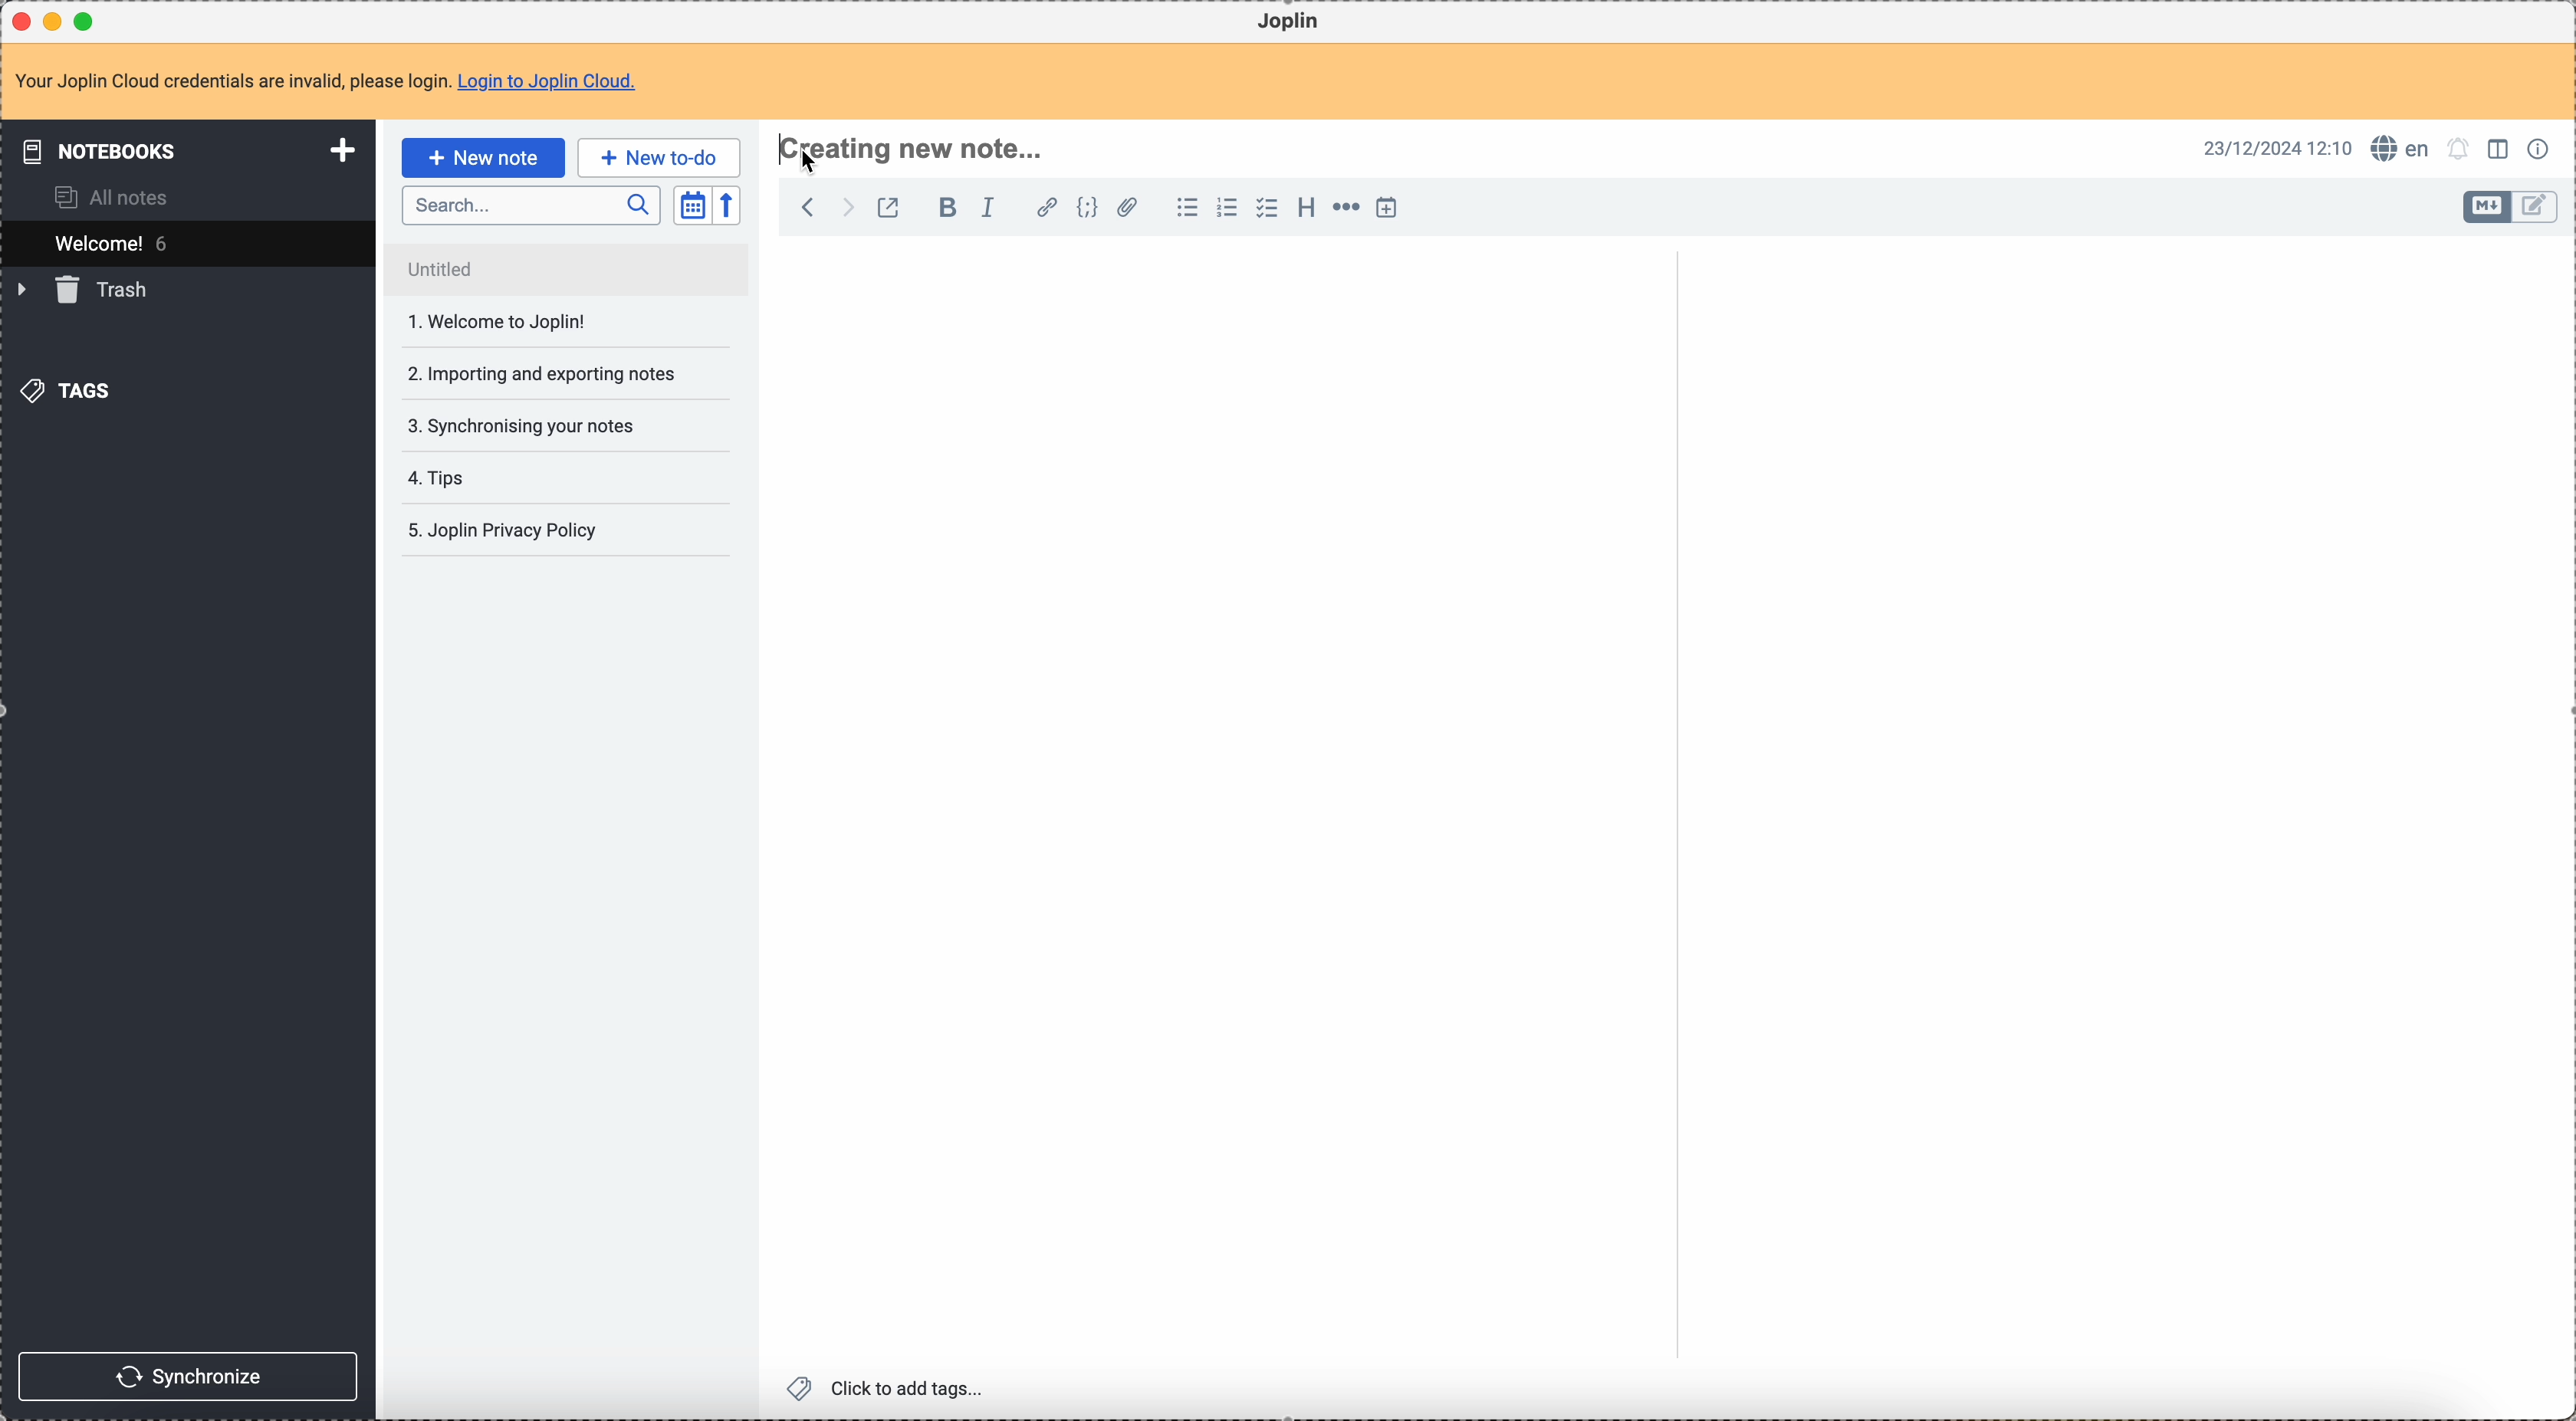 The width and height of the screenshot is (2576, 1421). Describe the element at coordinates (501, 477) in the screenshot. I see `Joplin privacy policy` at that location.